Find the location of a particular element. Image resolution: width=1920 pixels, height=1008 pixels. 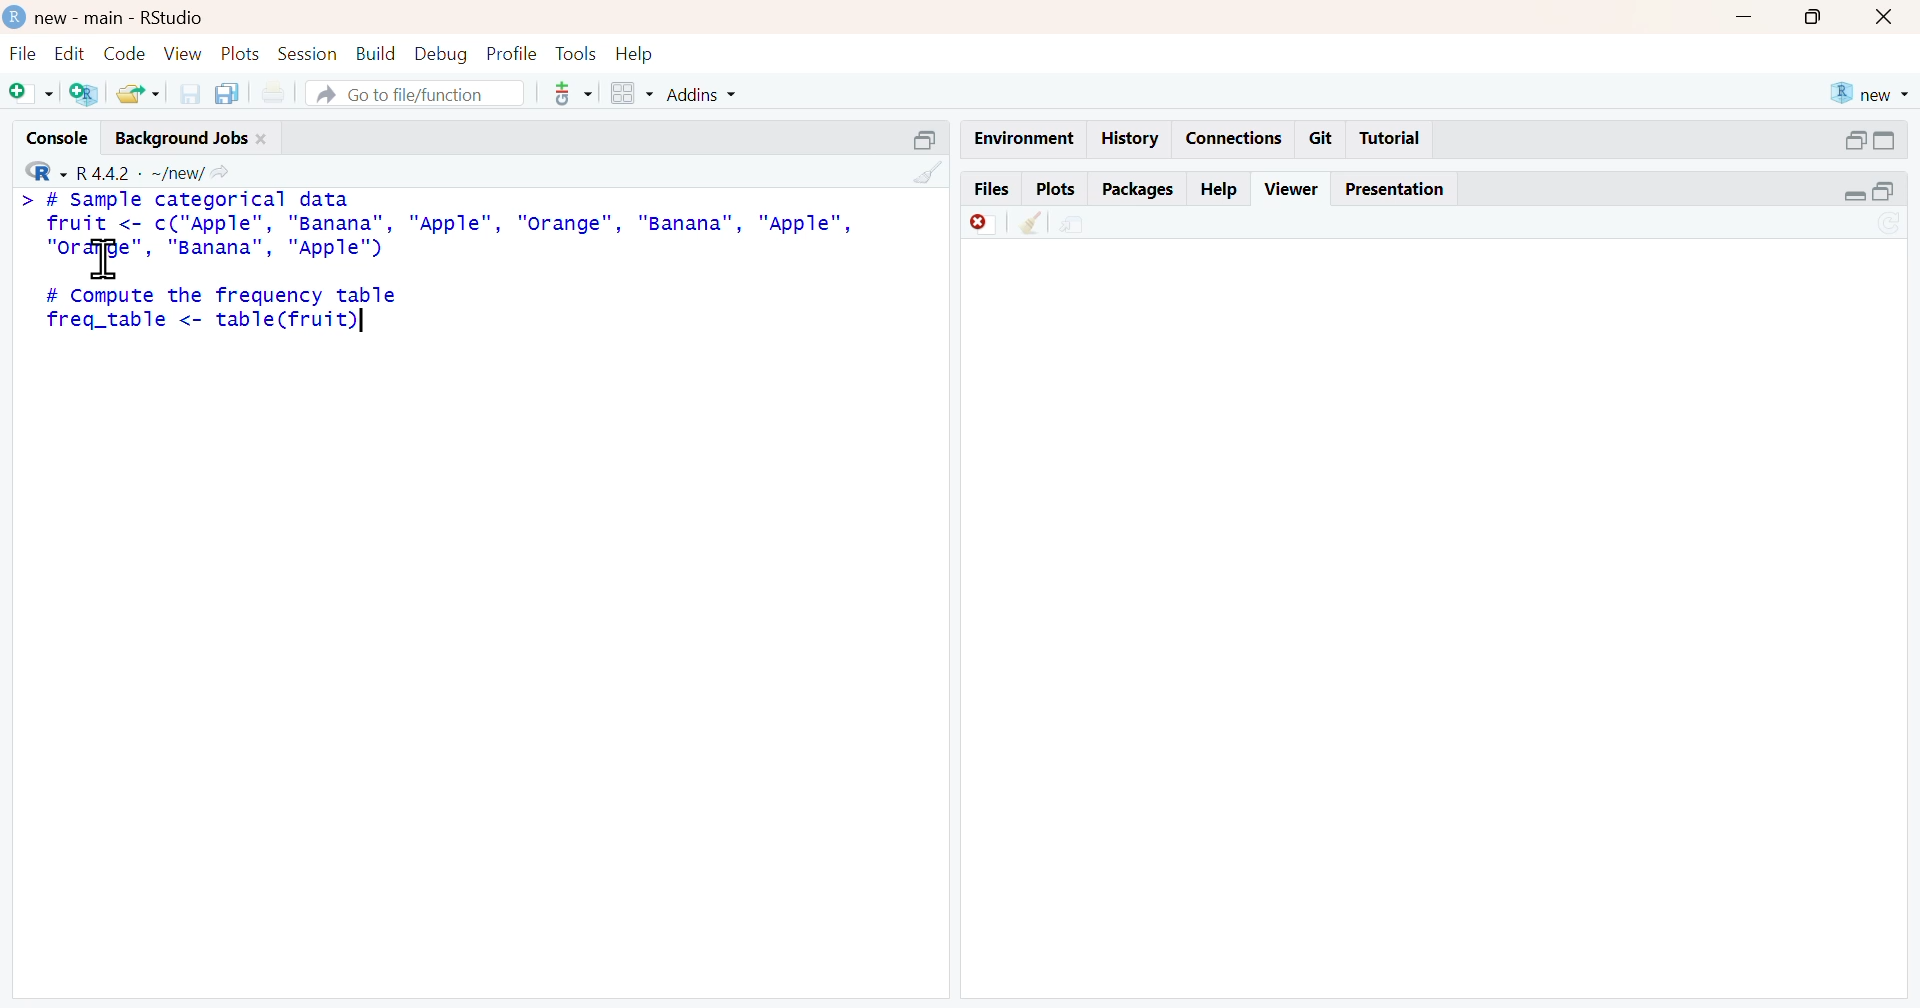

session is located at coordinates (308, 53).